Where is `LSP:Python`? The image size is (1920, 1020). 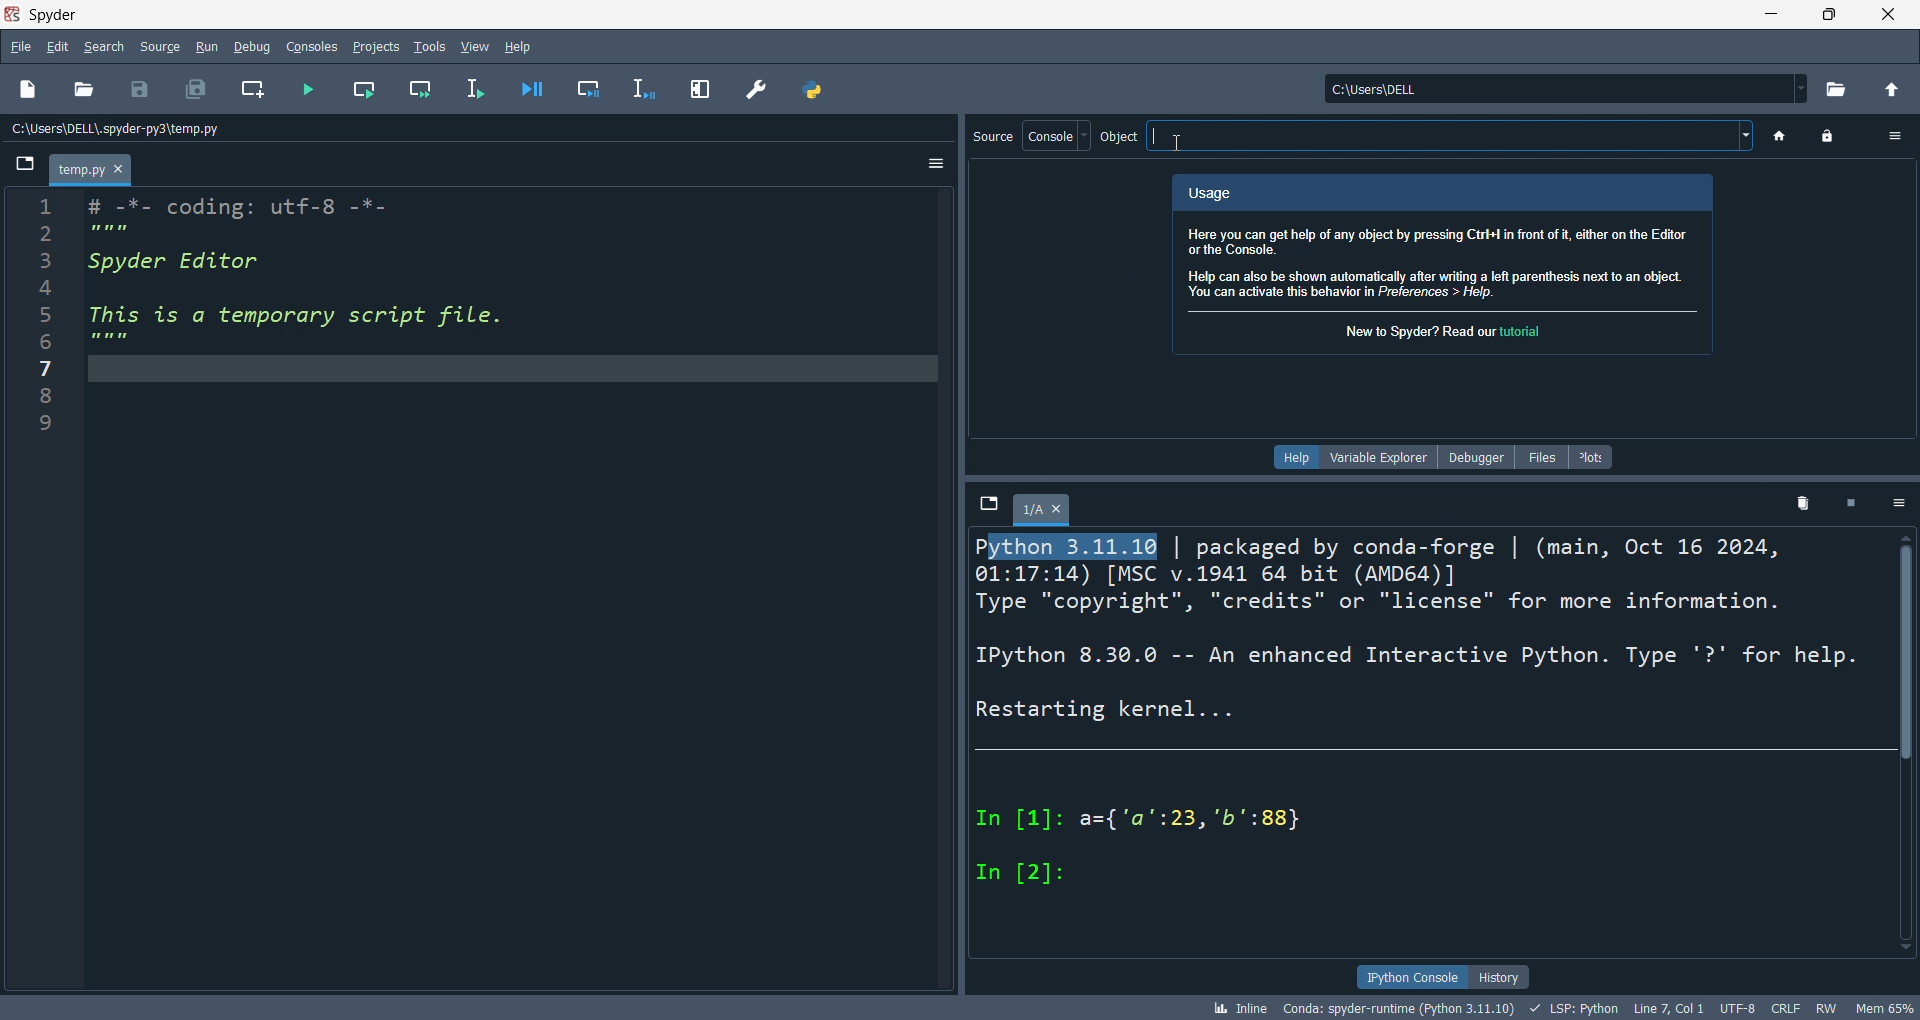 LSP:Python is located at coordinates (1577, 1008).